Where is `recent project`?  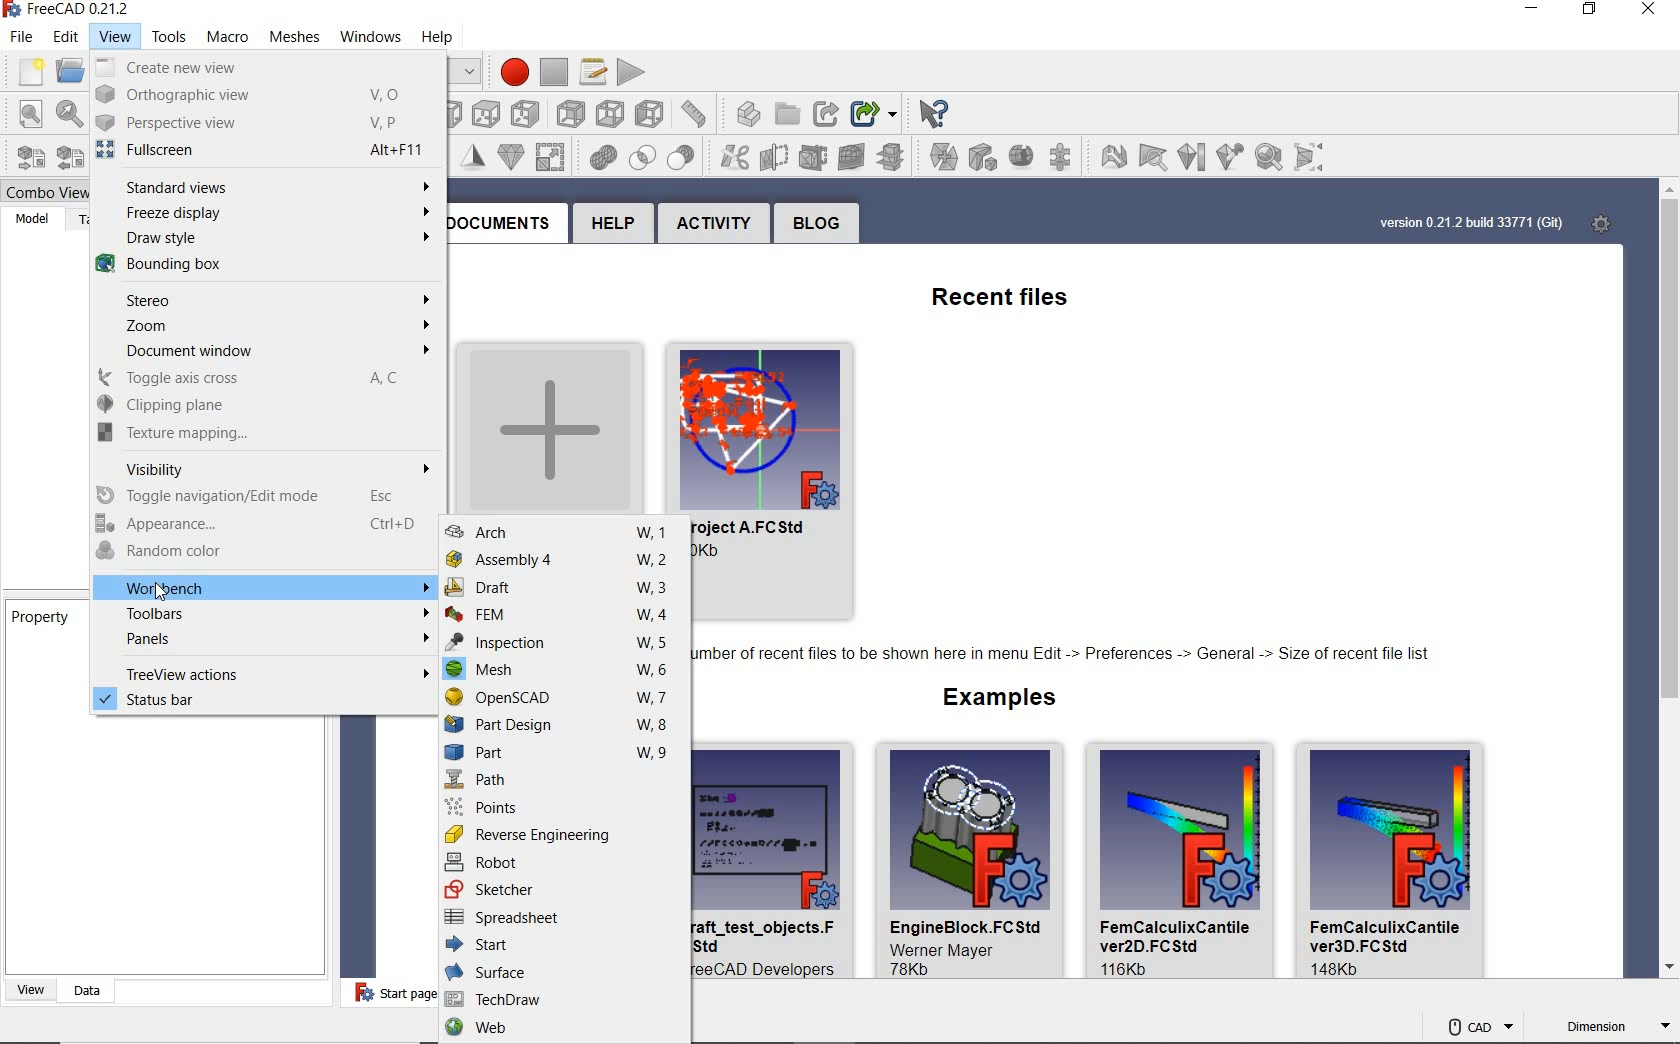 recent project is located at coordinates (785, 469).